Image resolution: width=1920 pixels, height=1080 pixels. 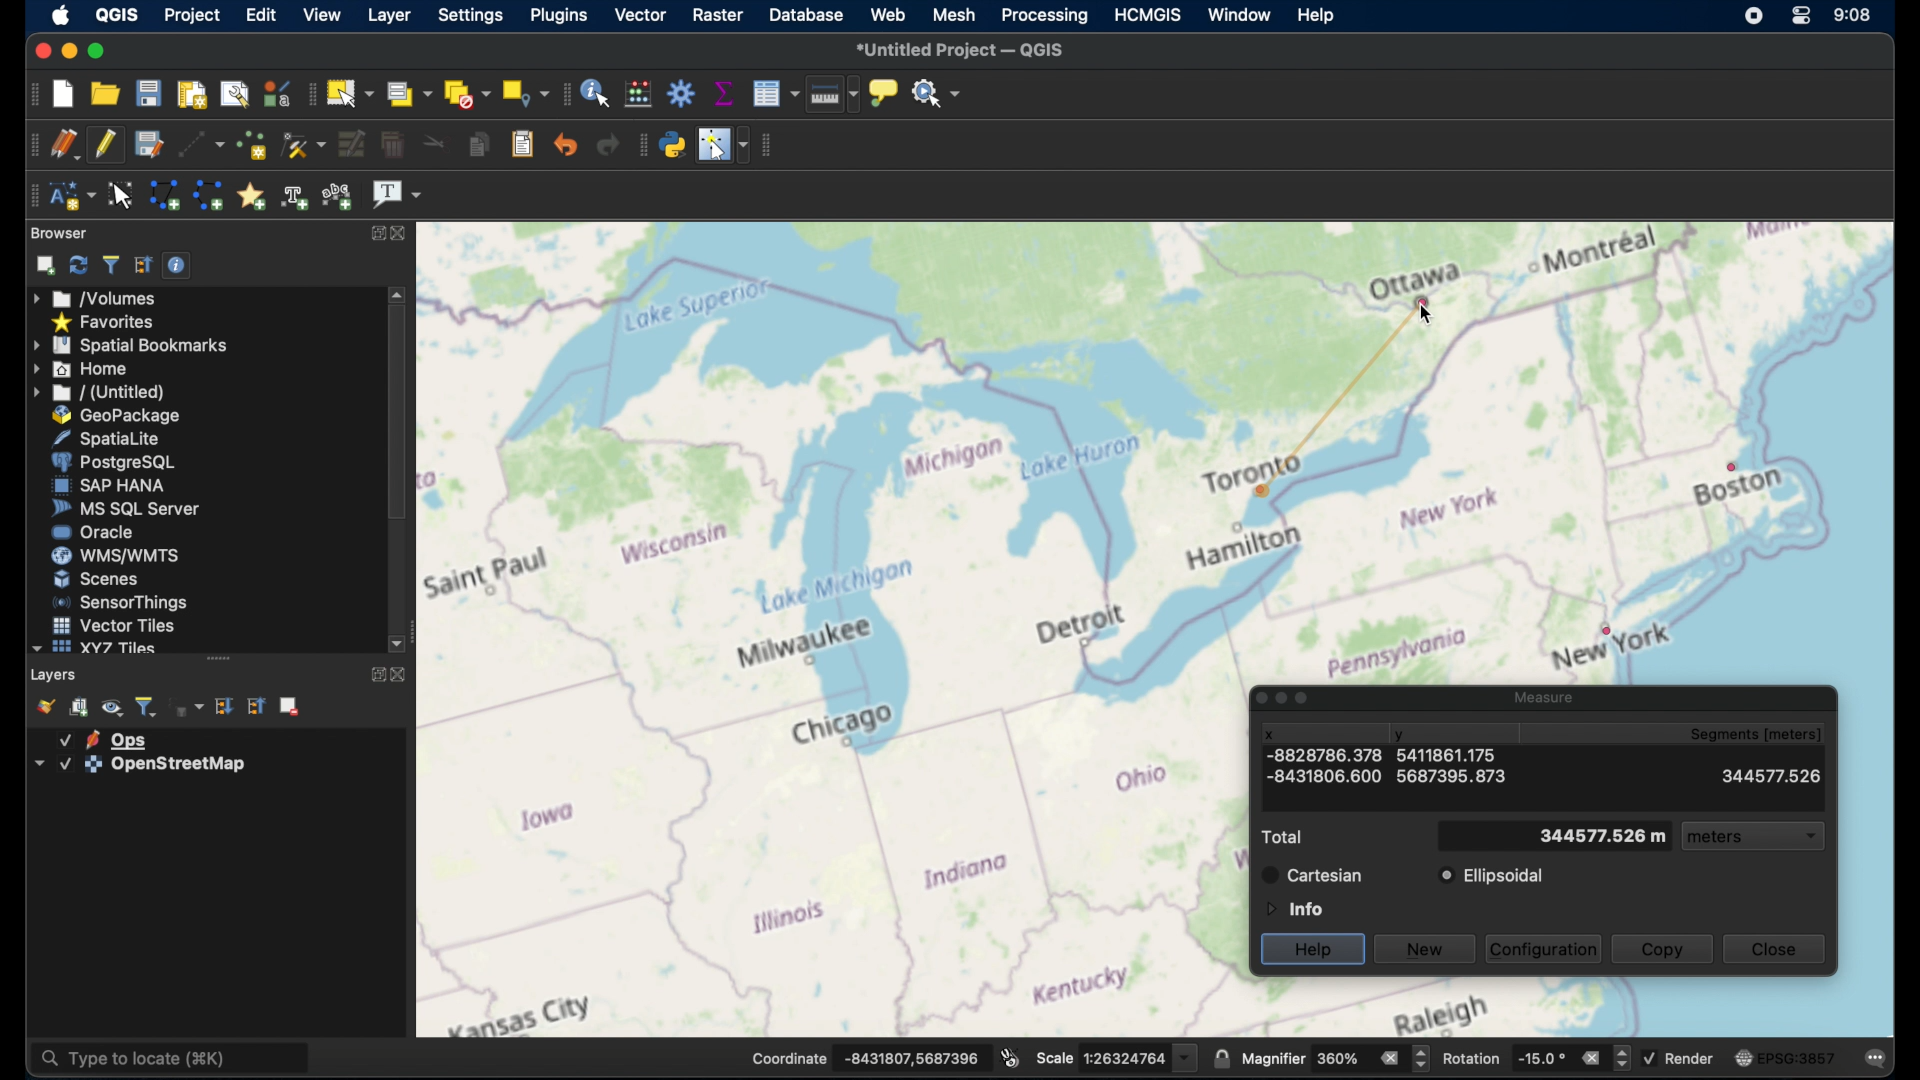 What do you see at coordinates (1312, 874) in the screenshot?
I see `cartesian` at bounding box center [1312, 874].